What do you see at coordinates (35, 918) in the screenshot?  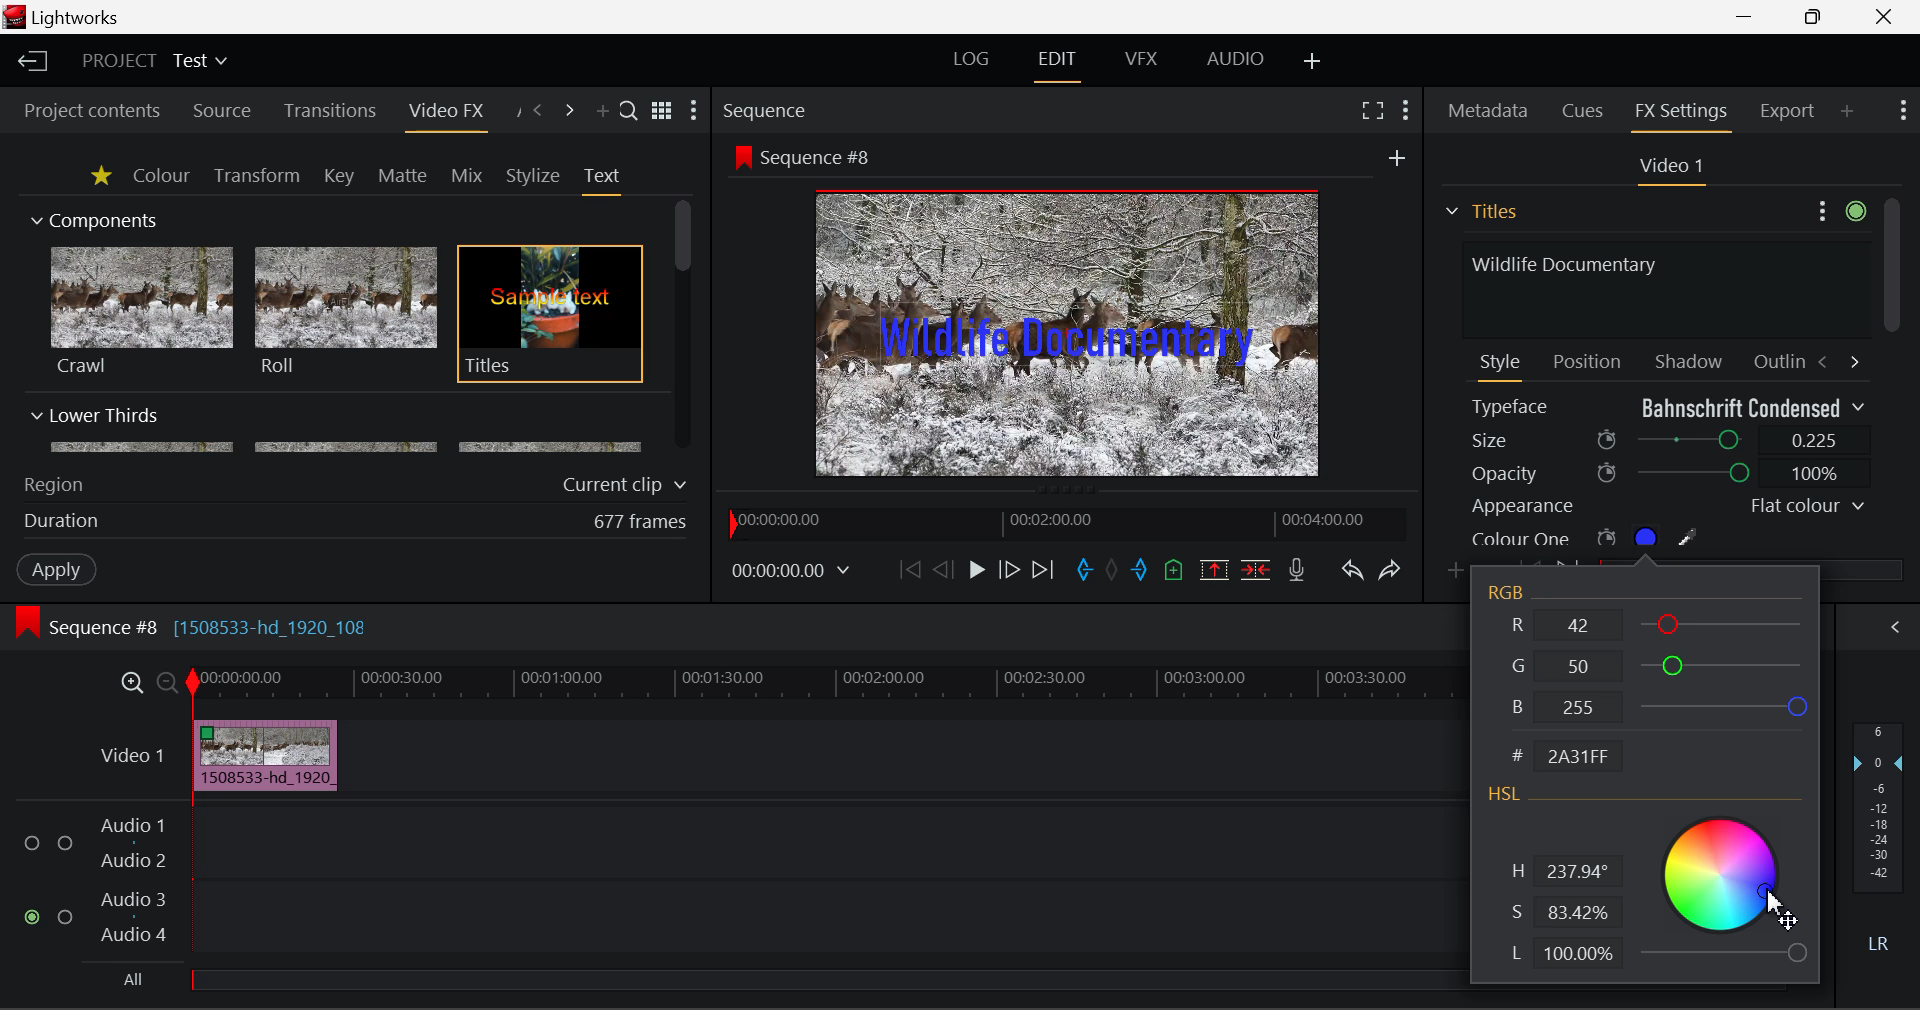 I see `checked checkbox` at bounding box center [35, 918].